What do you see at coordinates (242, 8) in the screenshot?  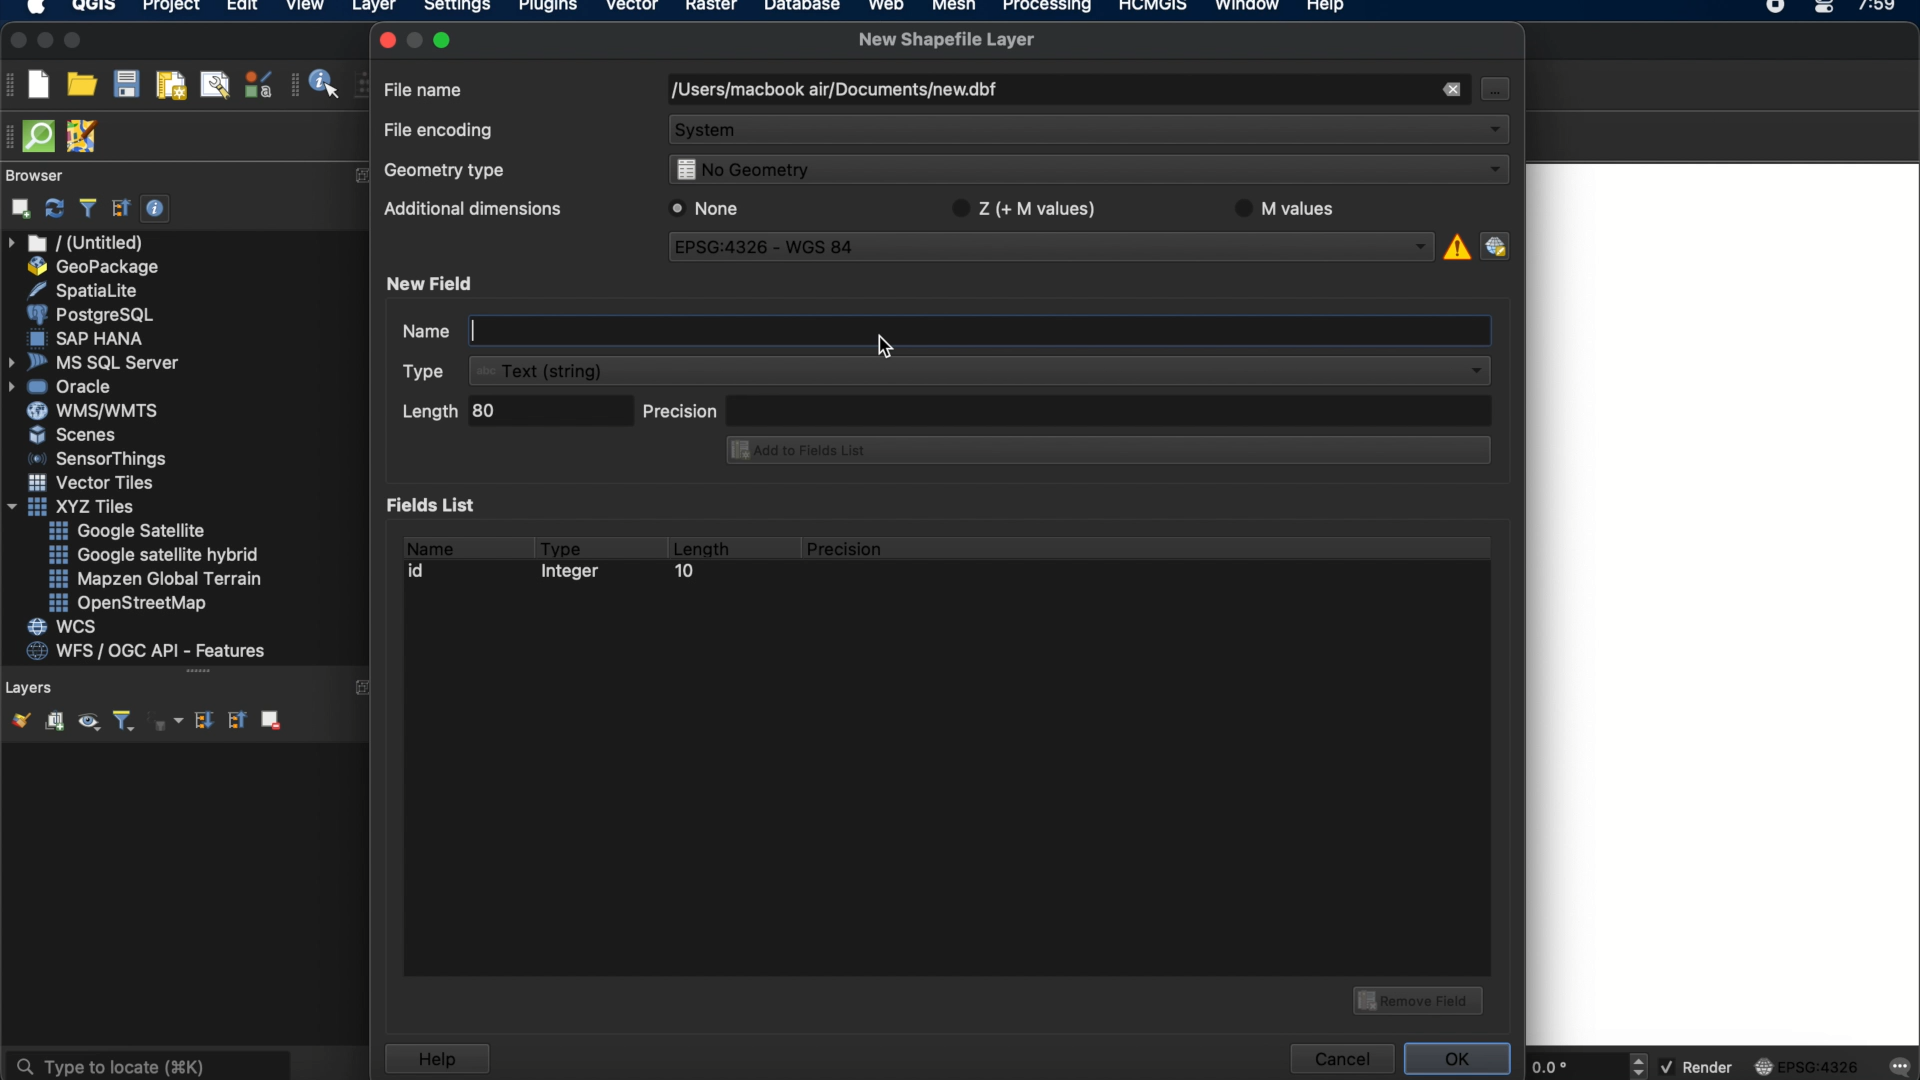 I see `edit` at bounding box center [242, 8].